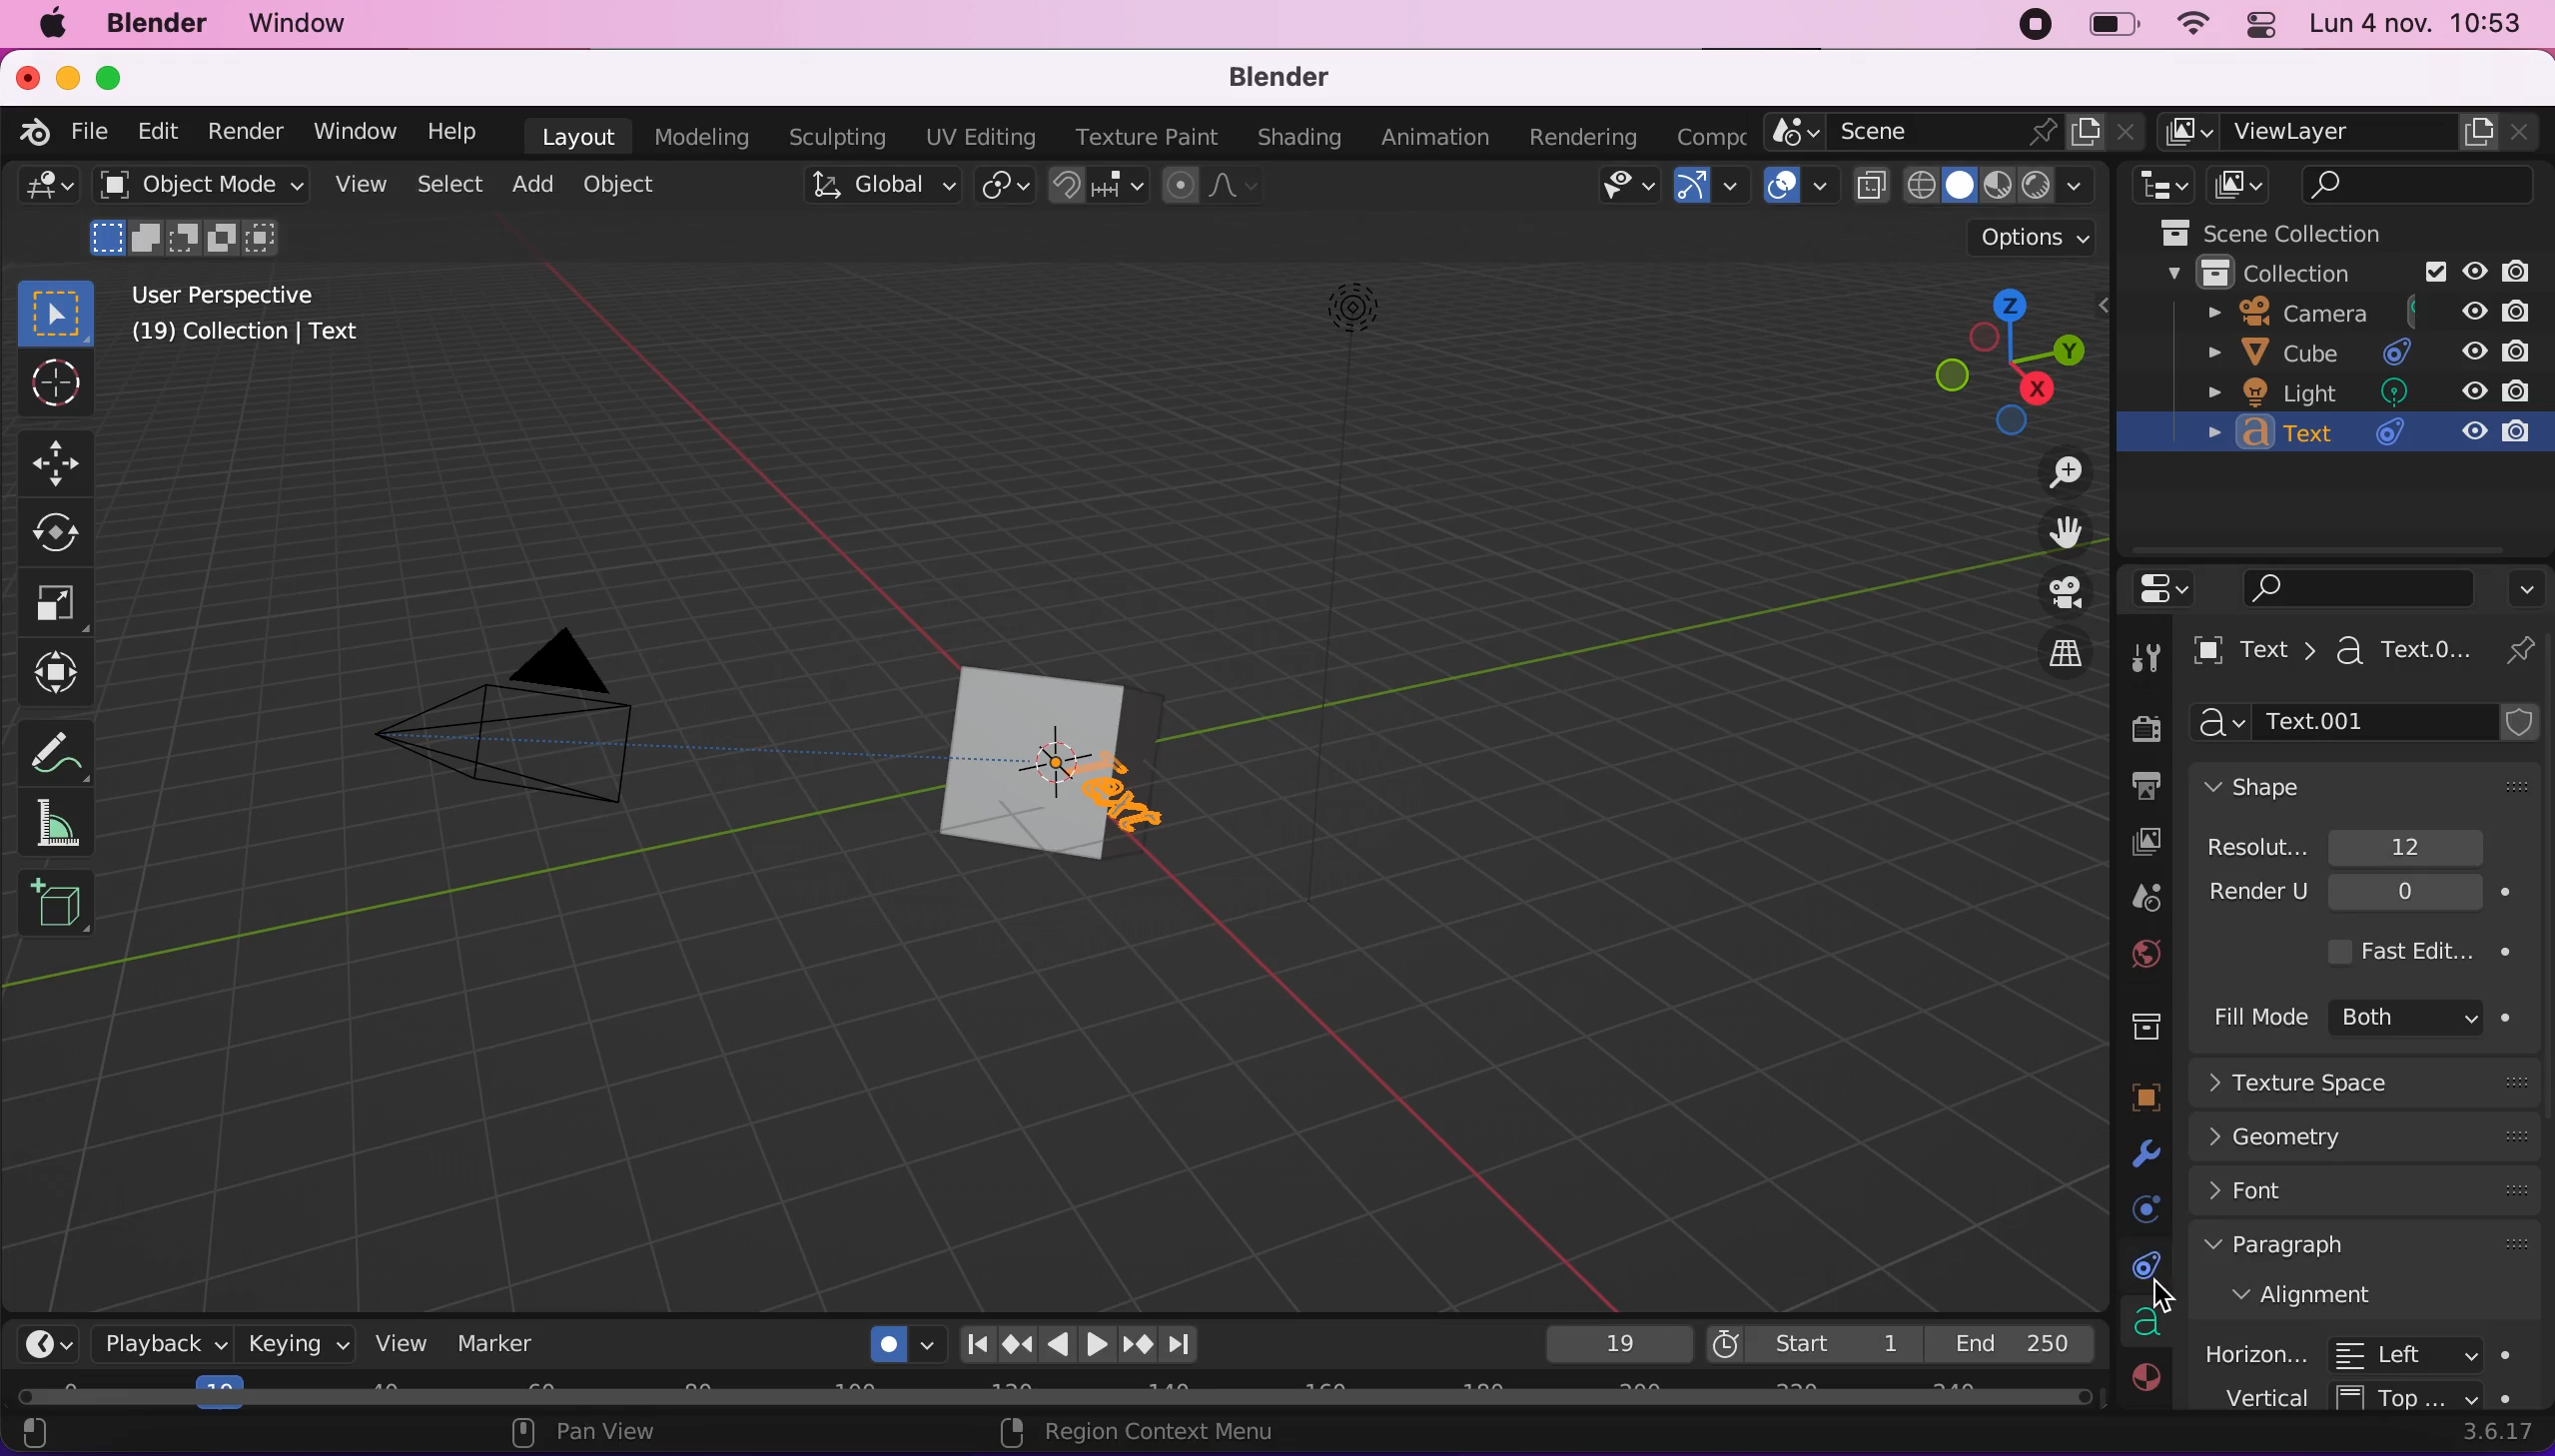  What do you see at coordinates (2012, 1342) in the screenshot?
I see `end 250` at bounding box center [2012, 1342].